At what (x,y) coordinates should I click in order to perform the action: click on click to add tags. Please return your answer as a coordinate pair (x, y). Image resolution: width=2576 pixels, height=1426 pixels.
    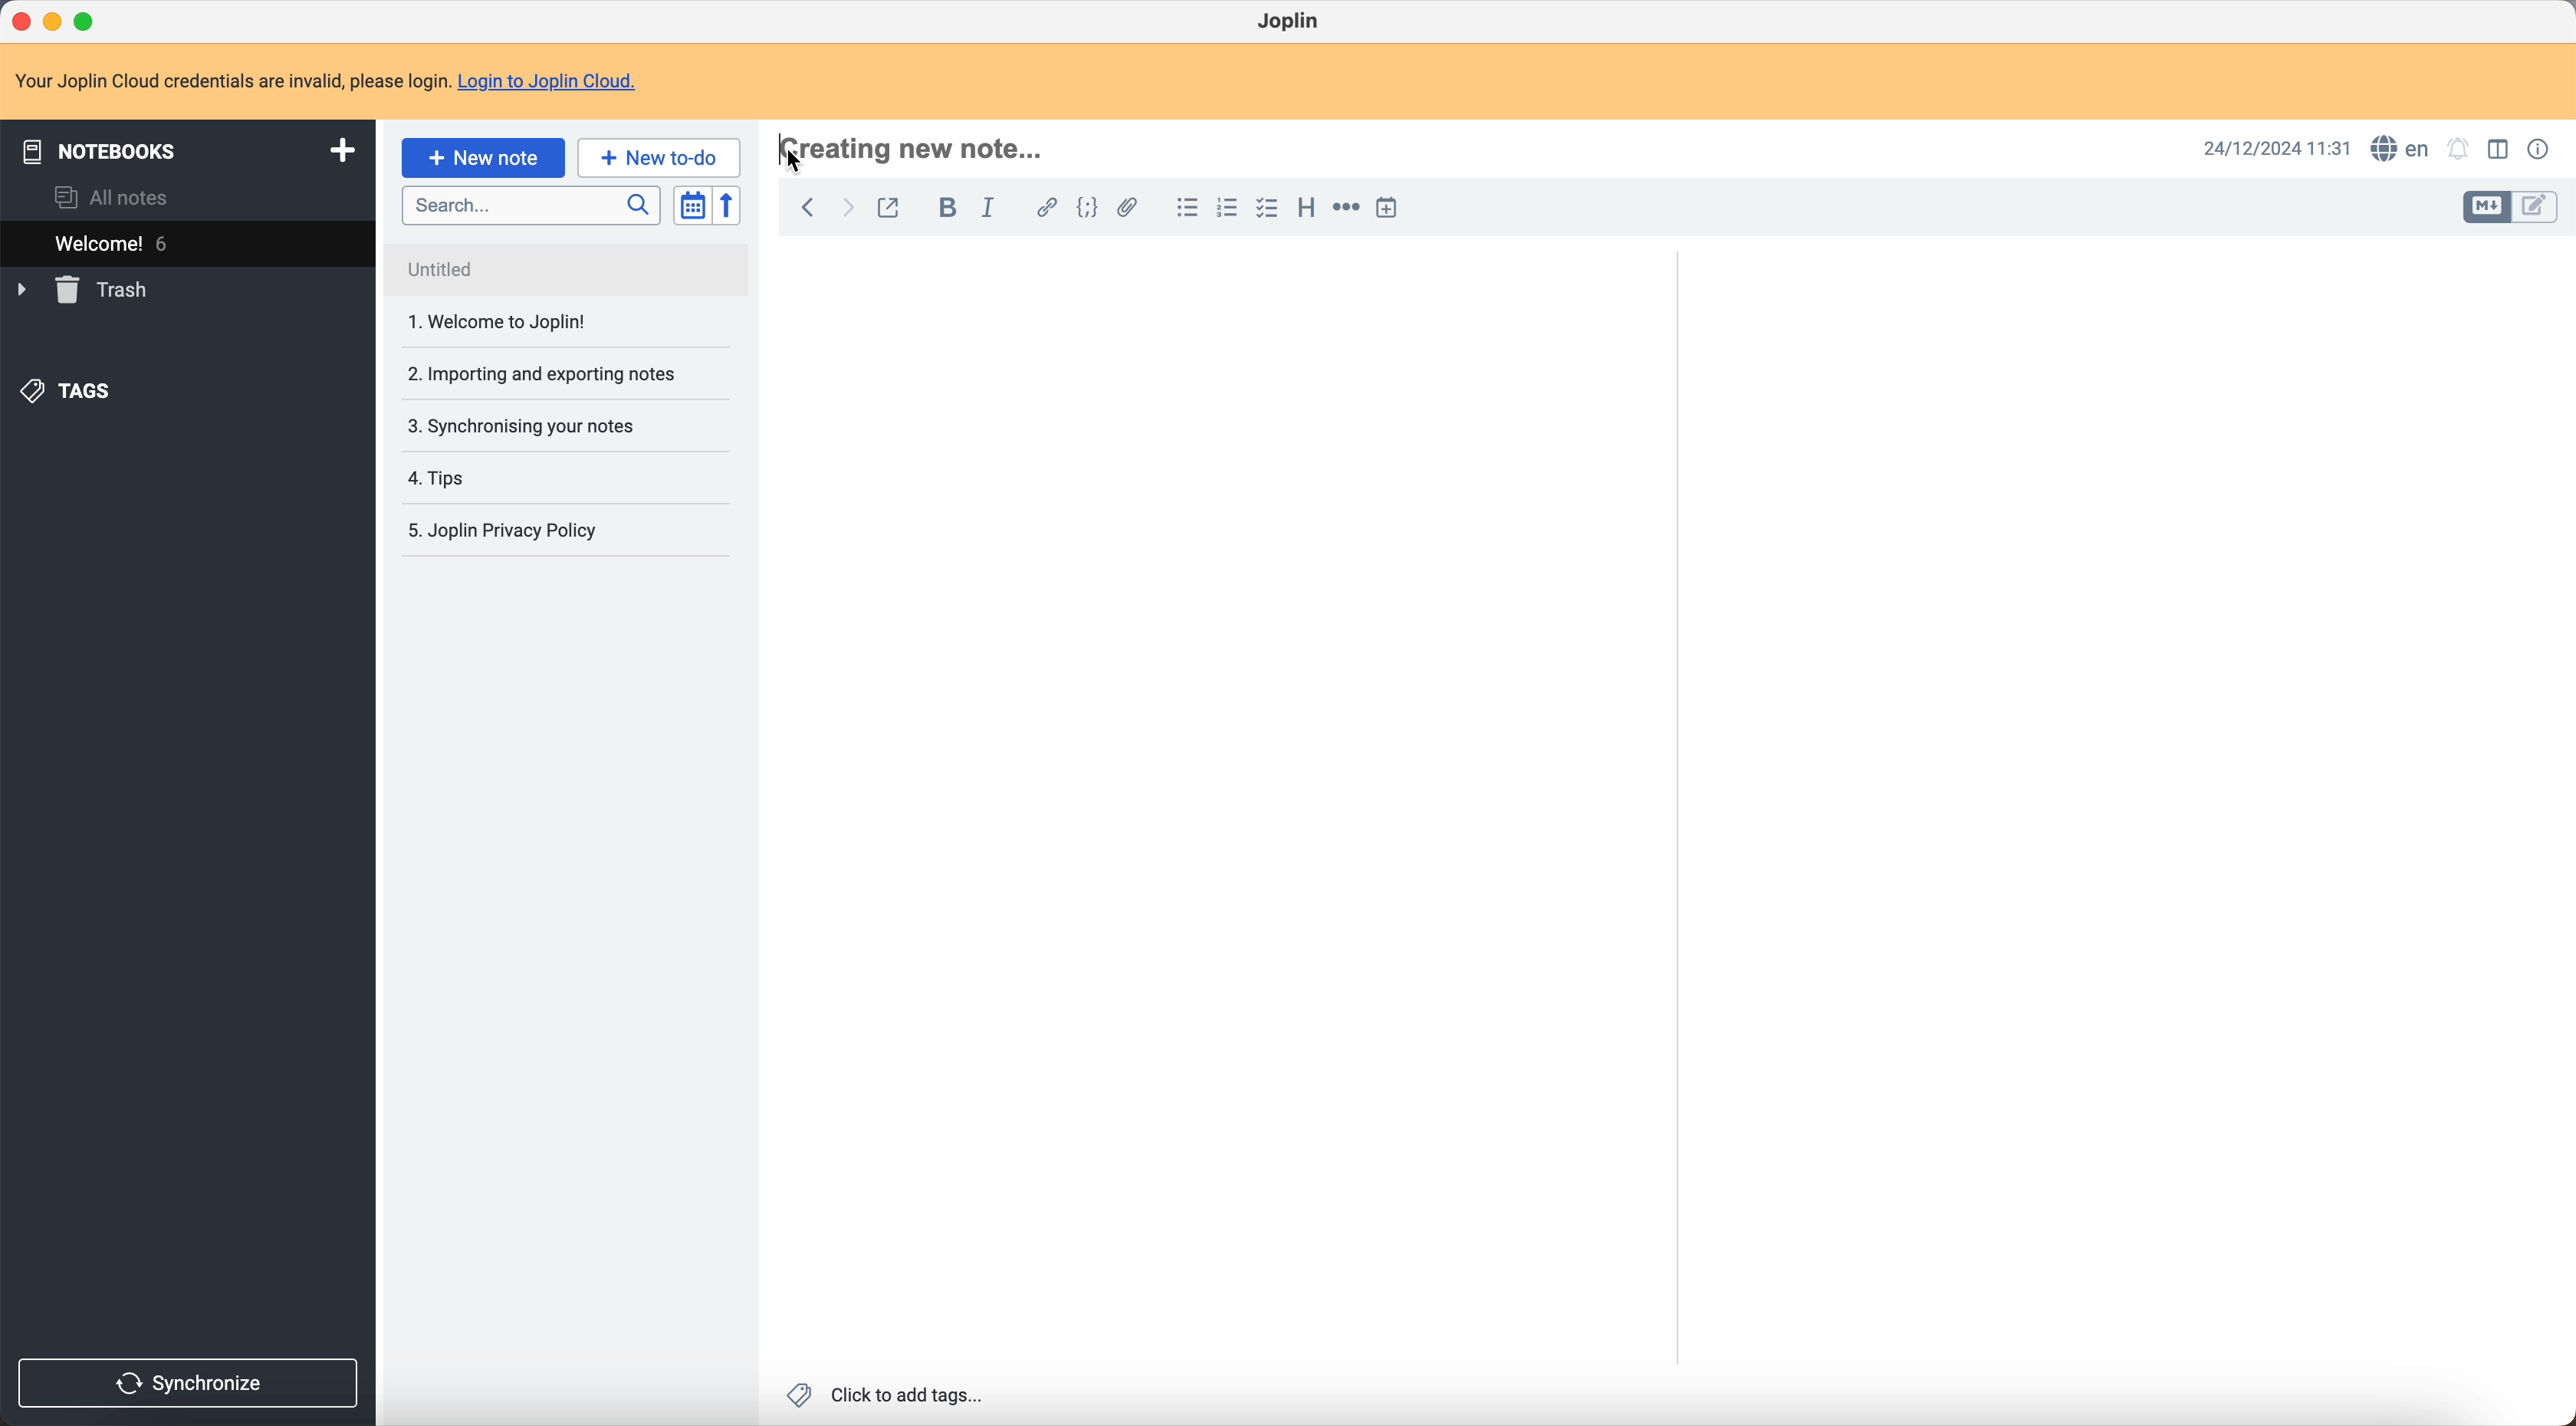
    Looking at the image, I should click on (884, 1394).